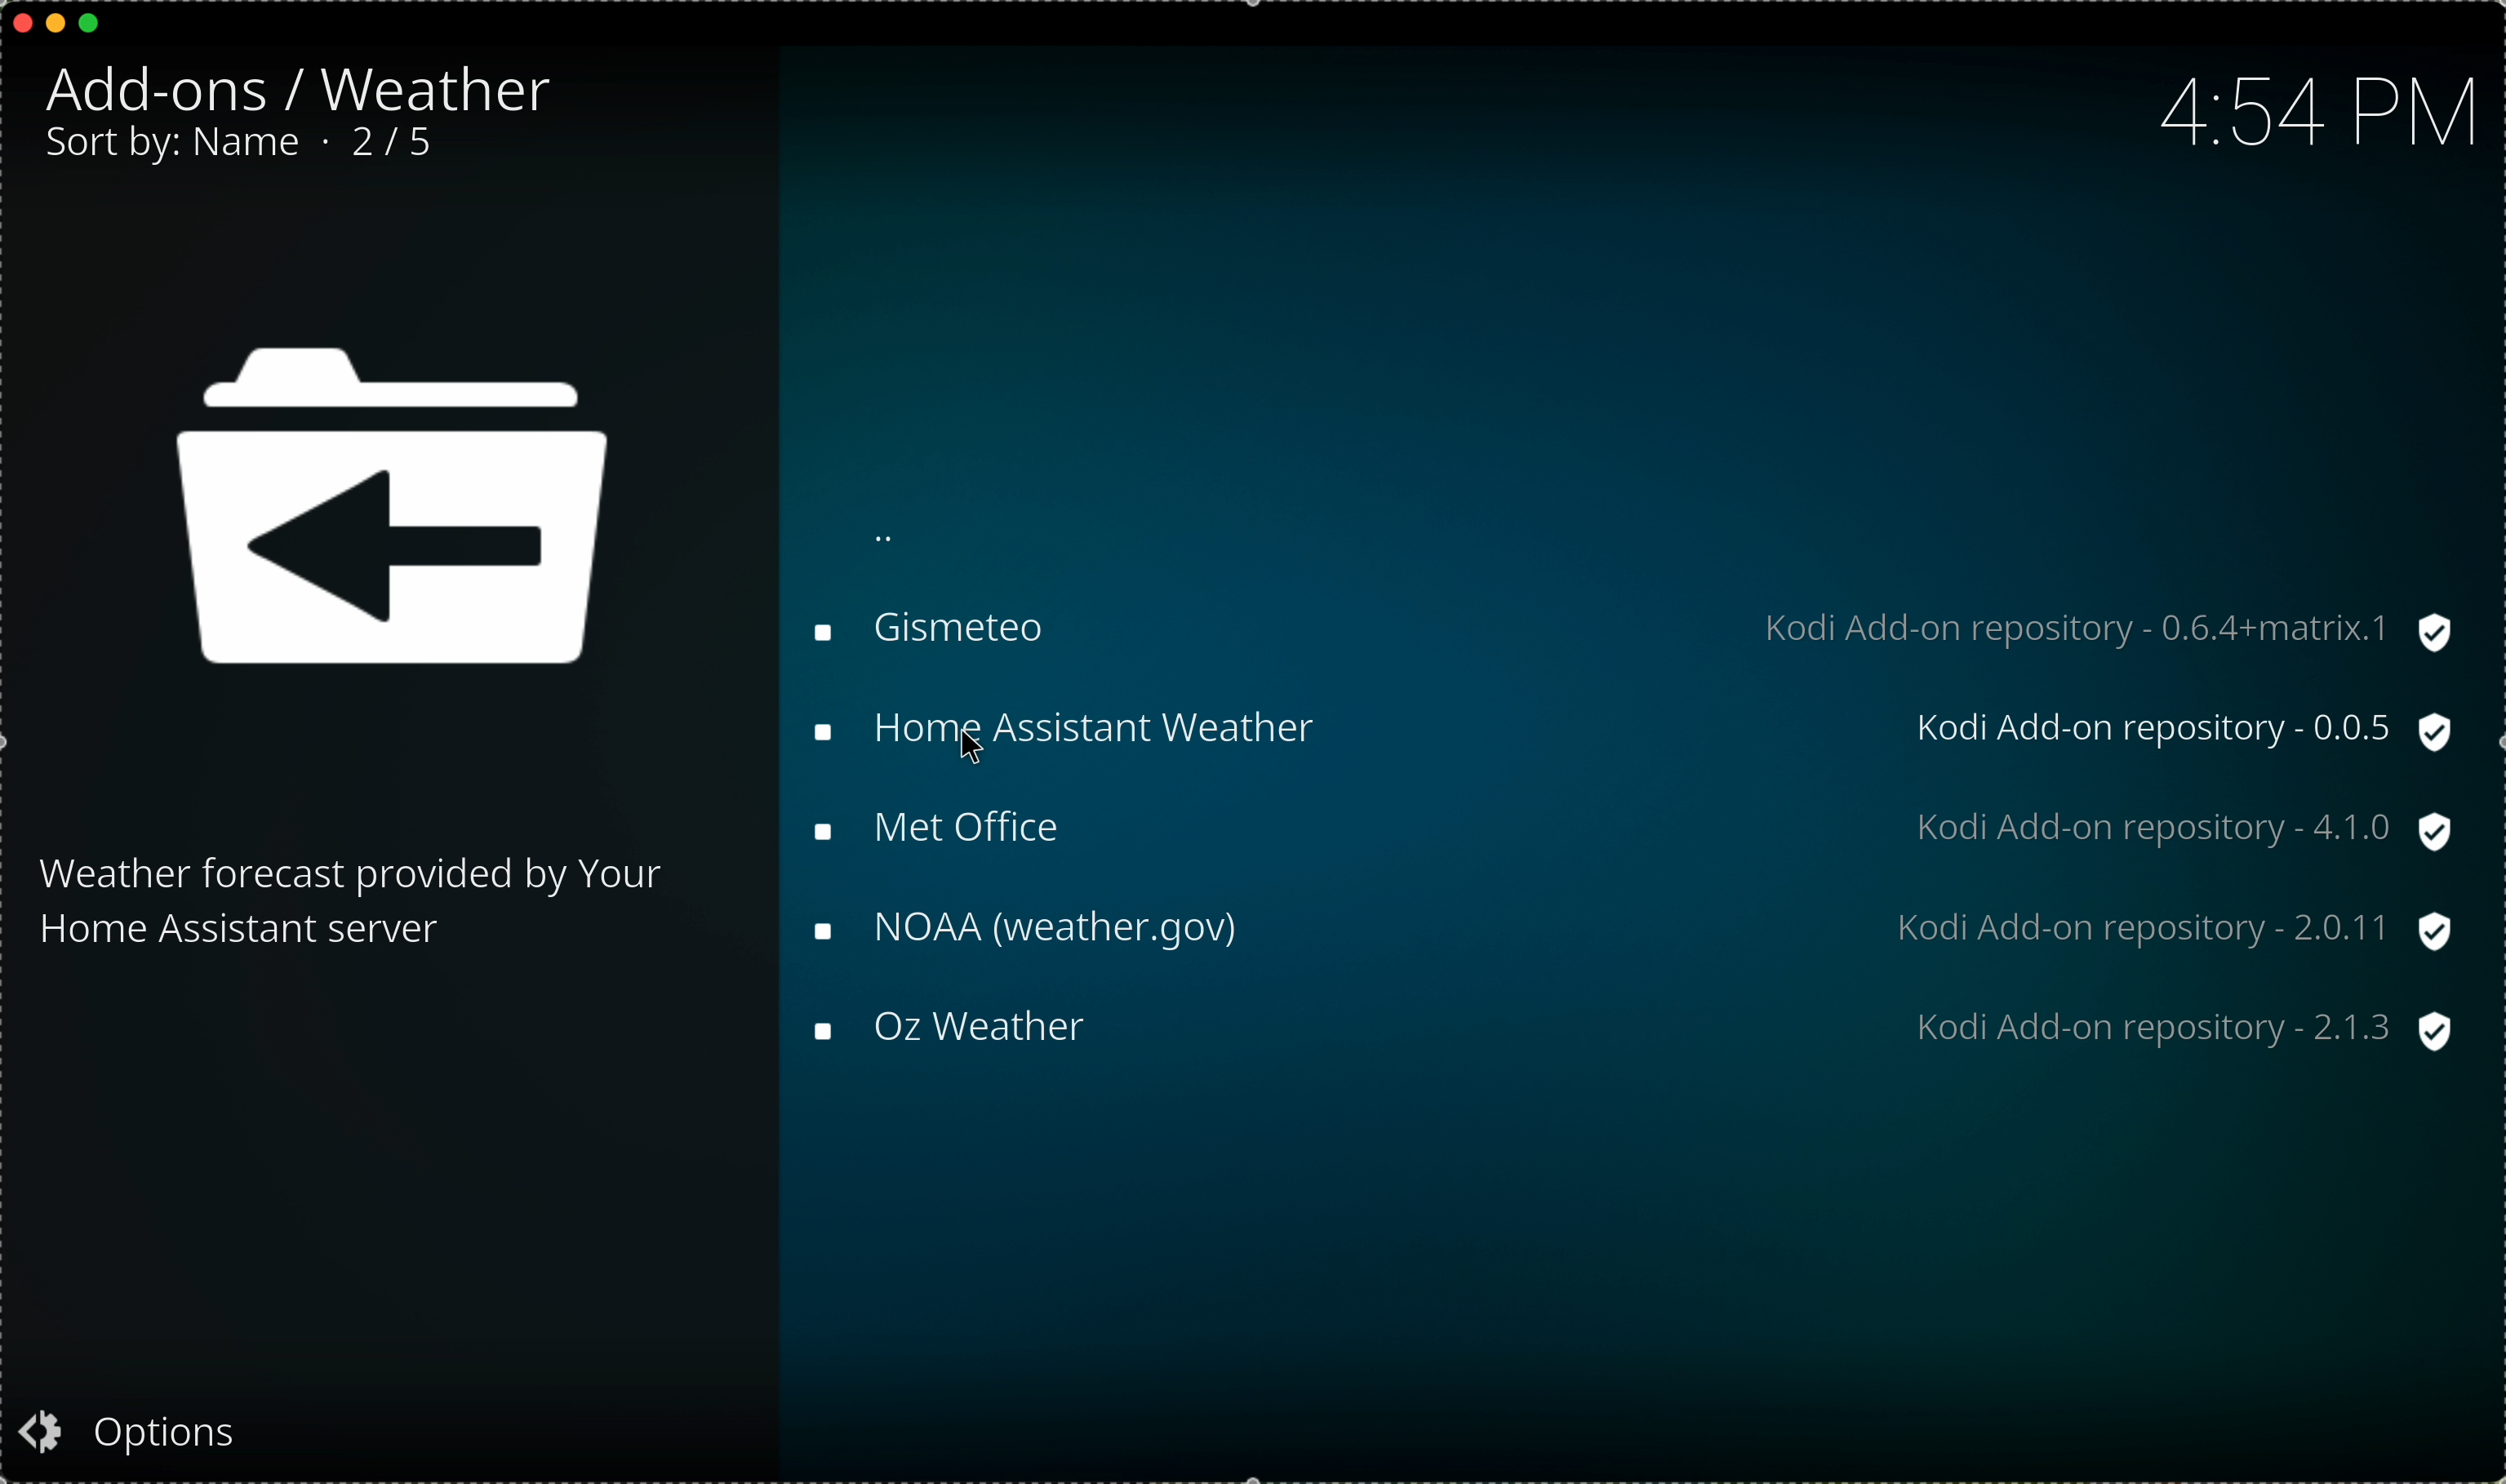 This screenshot has width=2506, height=1484. I want to click on maximize, so click(92, 23).